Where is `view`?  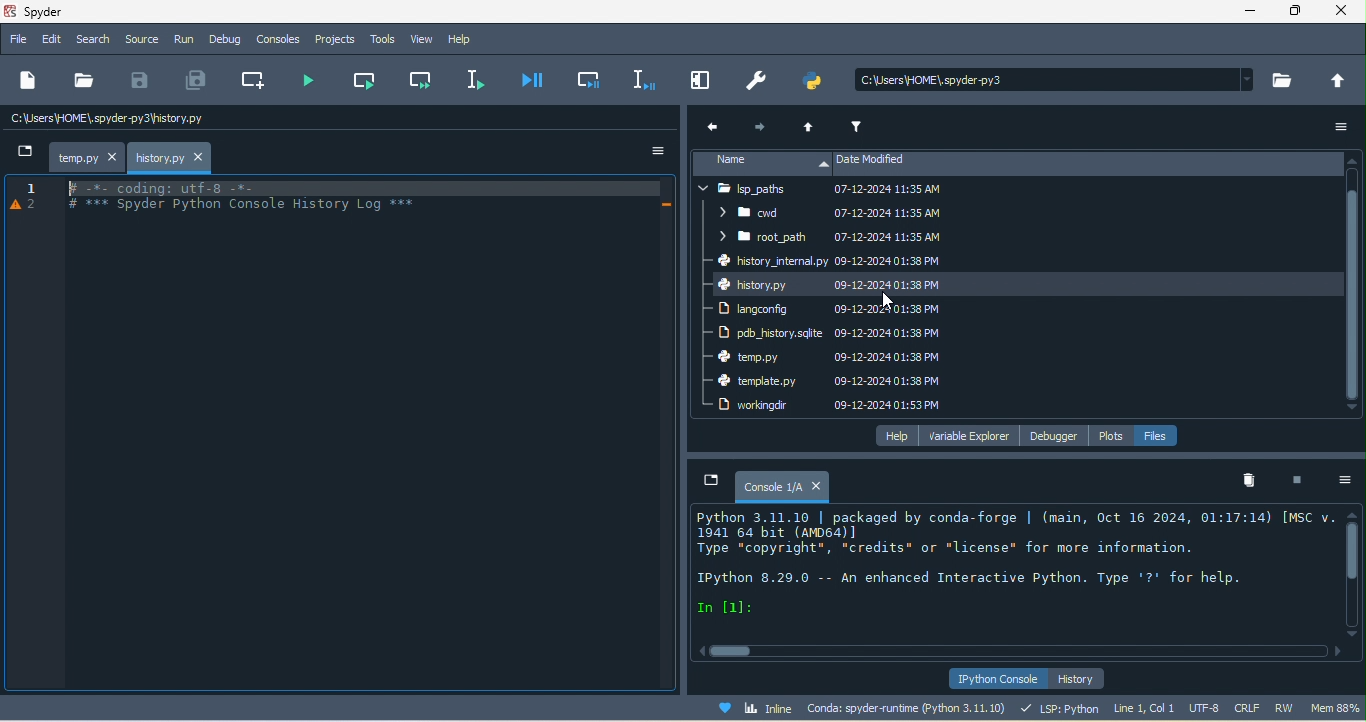
view is located at coordinates (426, 38).